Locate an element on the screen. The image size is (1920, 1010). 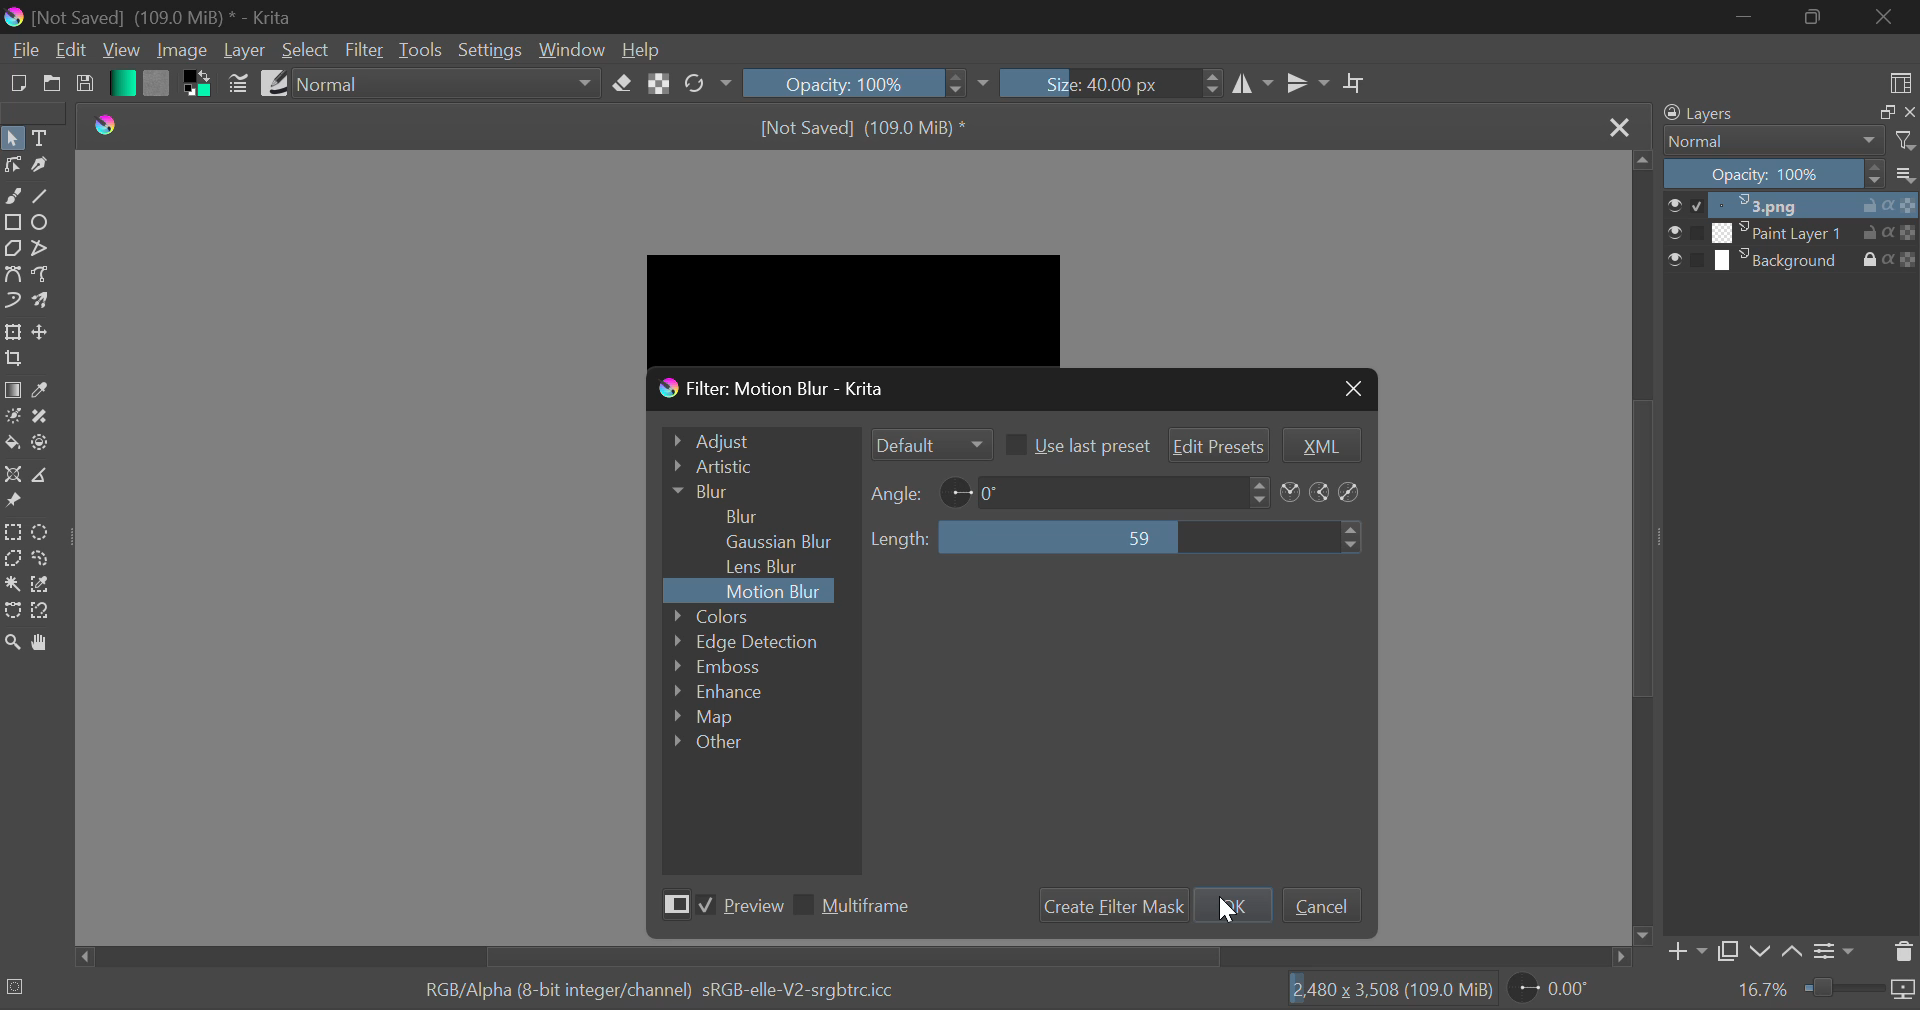
dropdown is located at coordinates (988, 84).